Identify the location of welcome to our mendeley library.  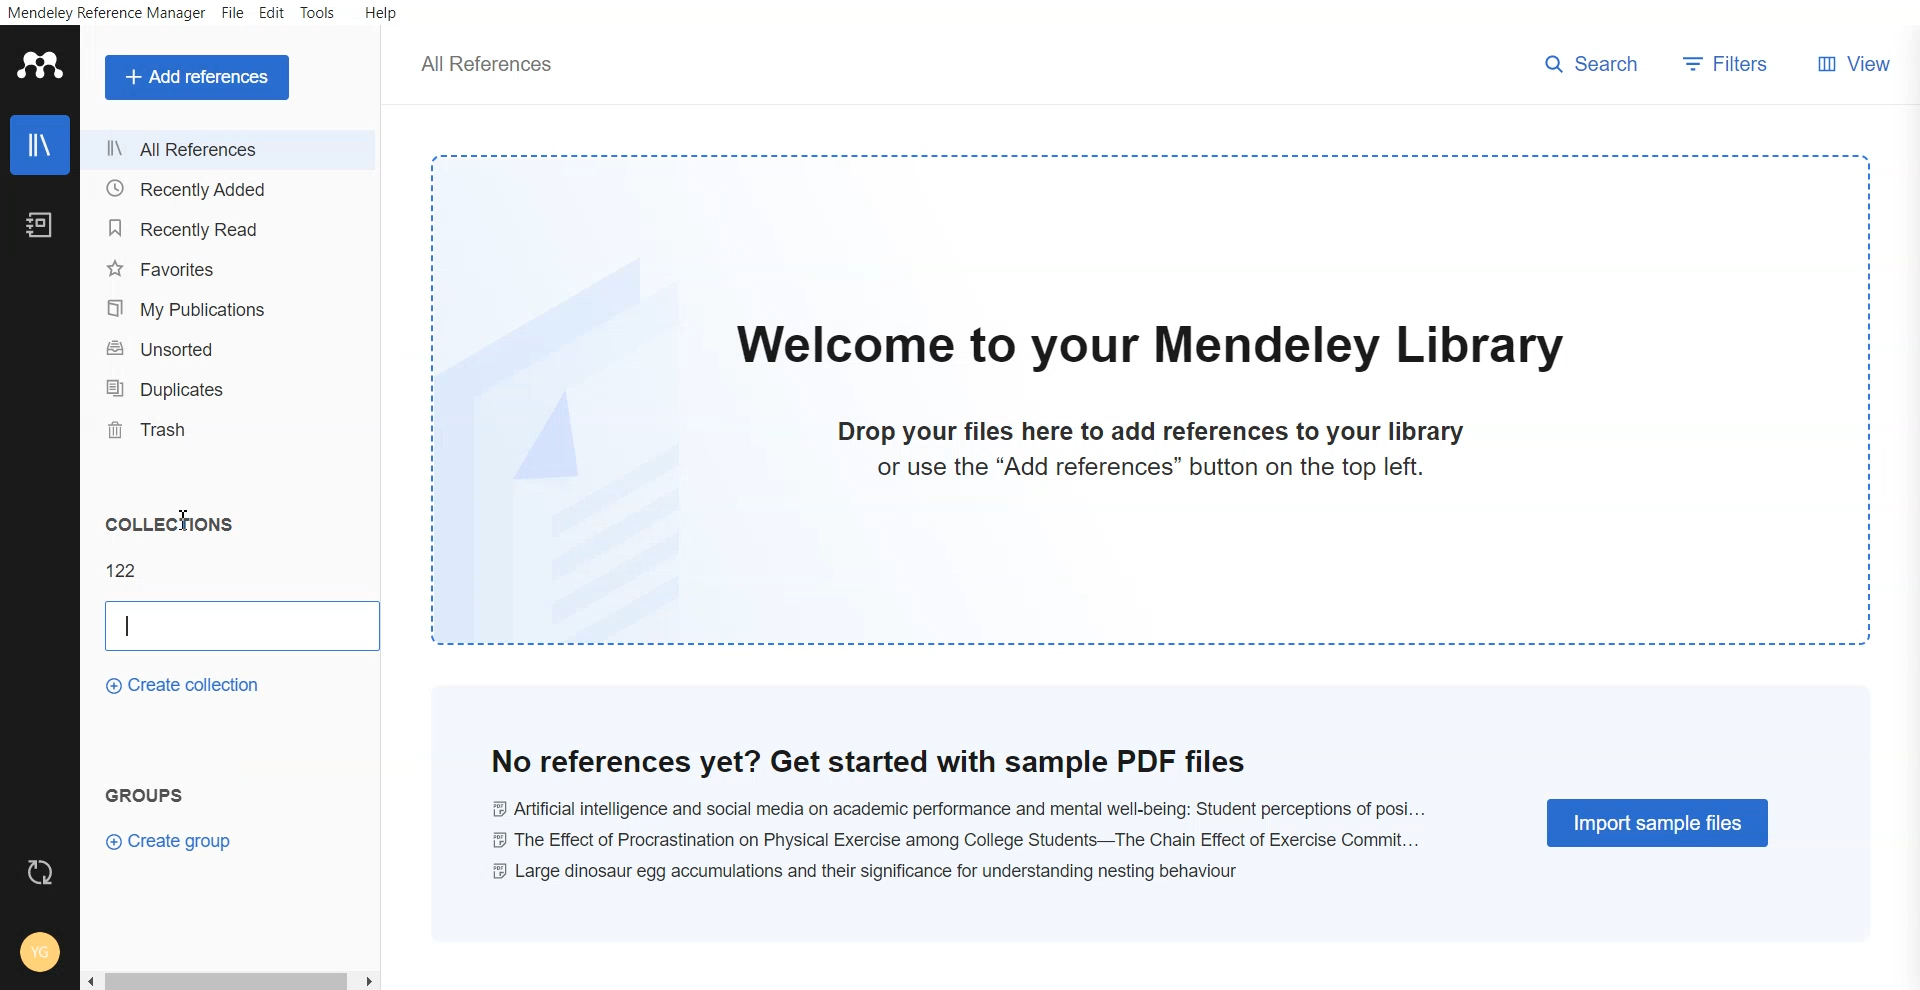
(1150, 346).